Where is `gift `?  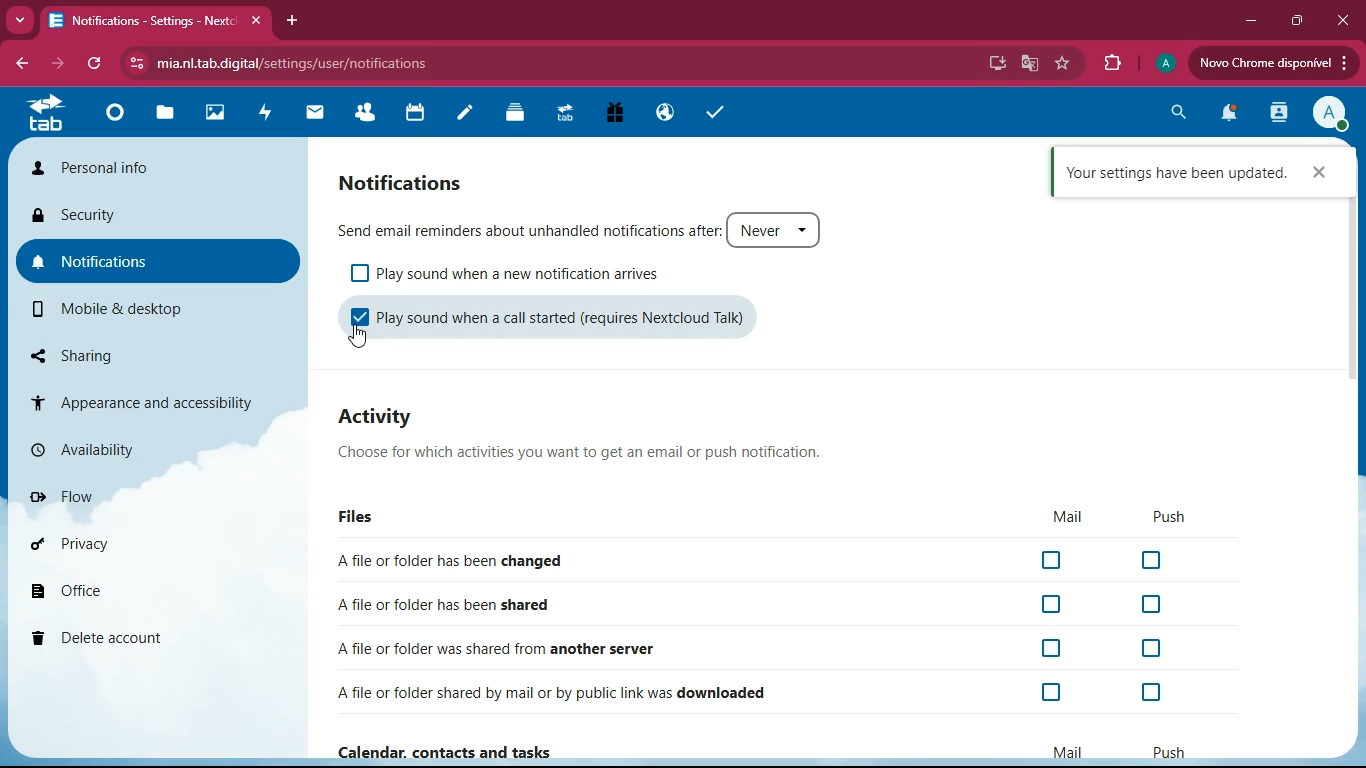
gift  is located at coordinates (622, 114).